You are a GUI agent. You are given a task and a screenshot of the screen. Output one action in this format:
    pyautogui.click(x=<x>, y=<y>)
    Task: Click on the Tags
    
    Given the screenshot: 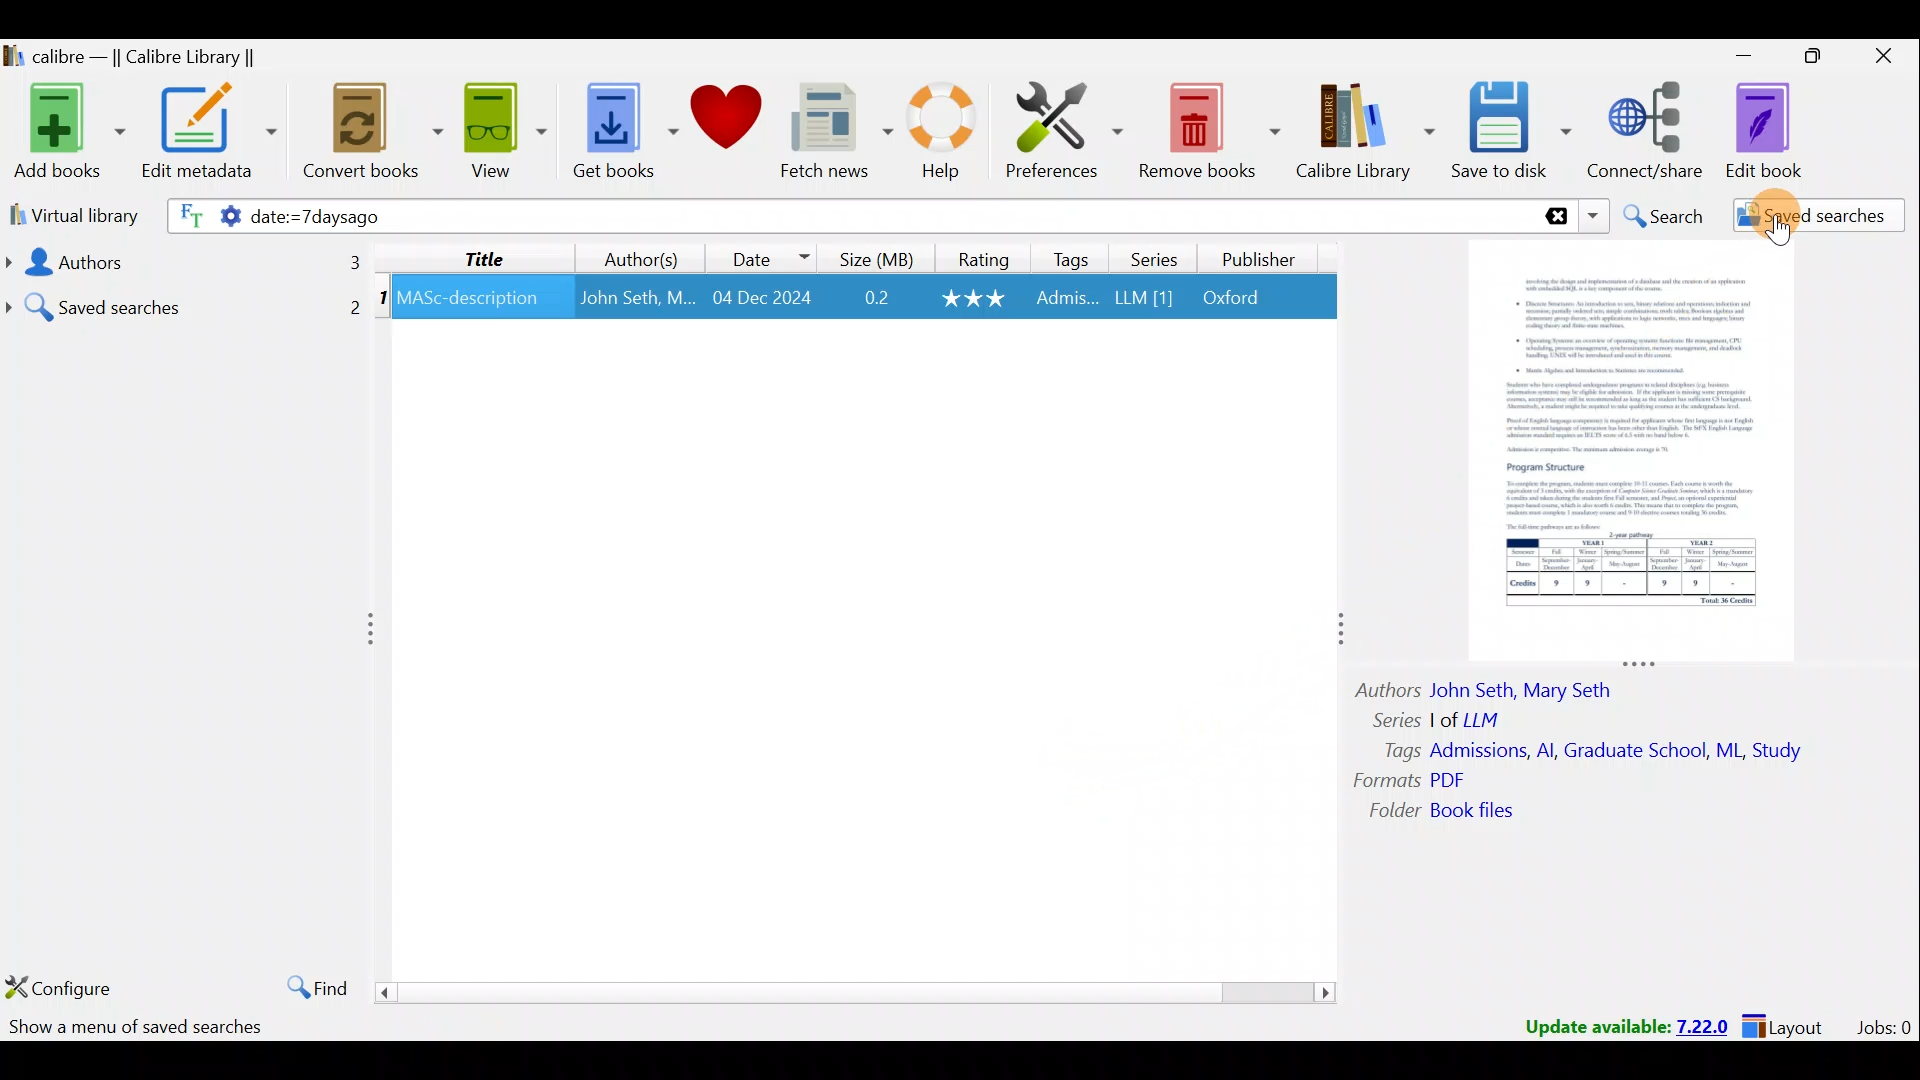 What is the action you would take?
    pyautogui.click(x=1072, y=258)
    